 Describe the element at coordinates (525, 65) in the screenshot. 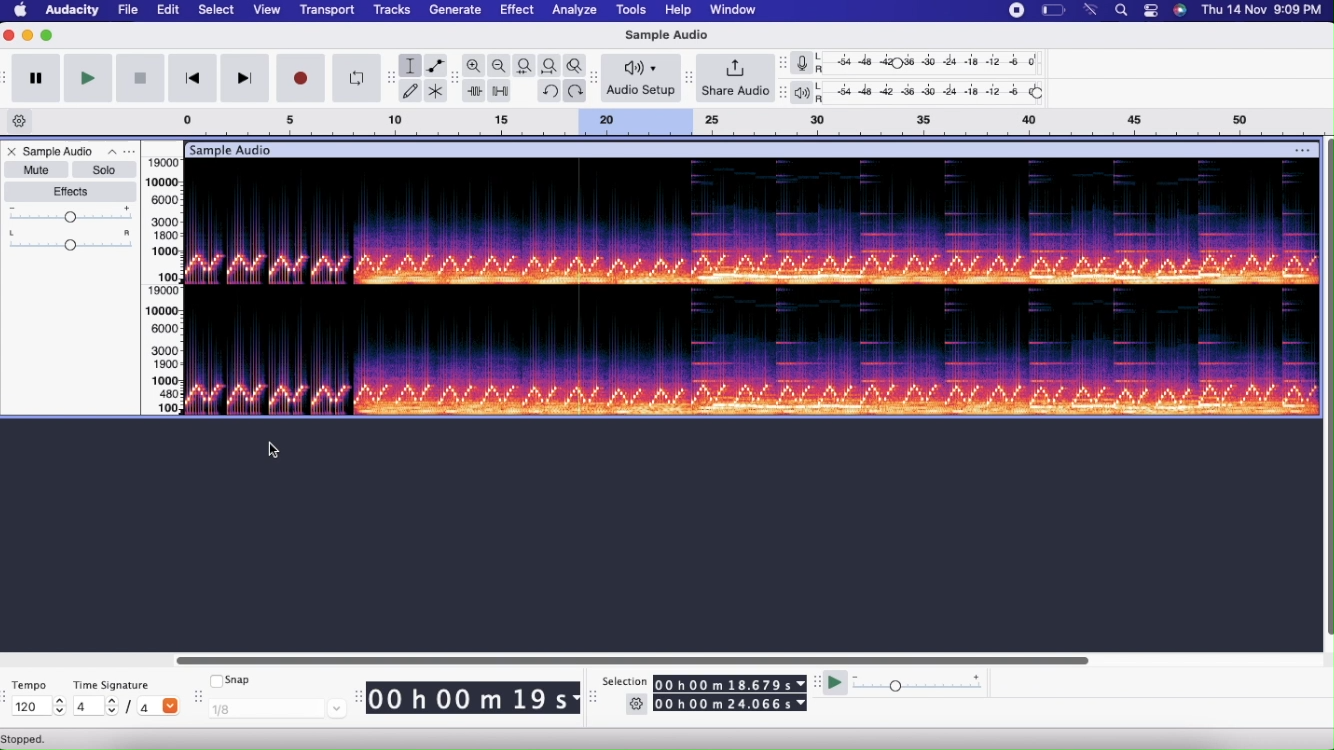

I see `Fit selection to width` at that location.